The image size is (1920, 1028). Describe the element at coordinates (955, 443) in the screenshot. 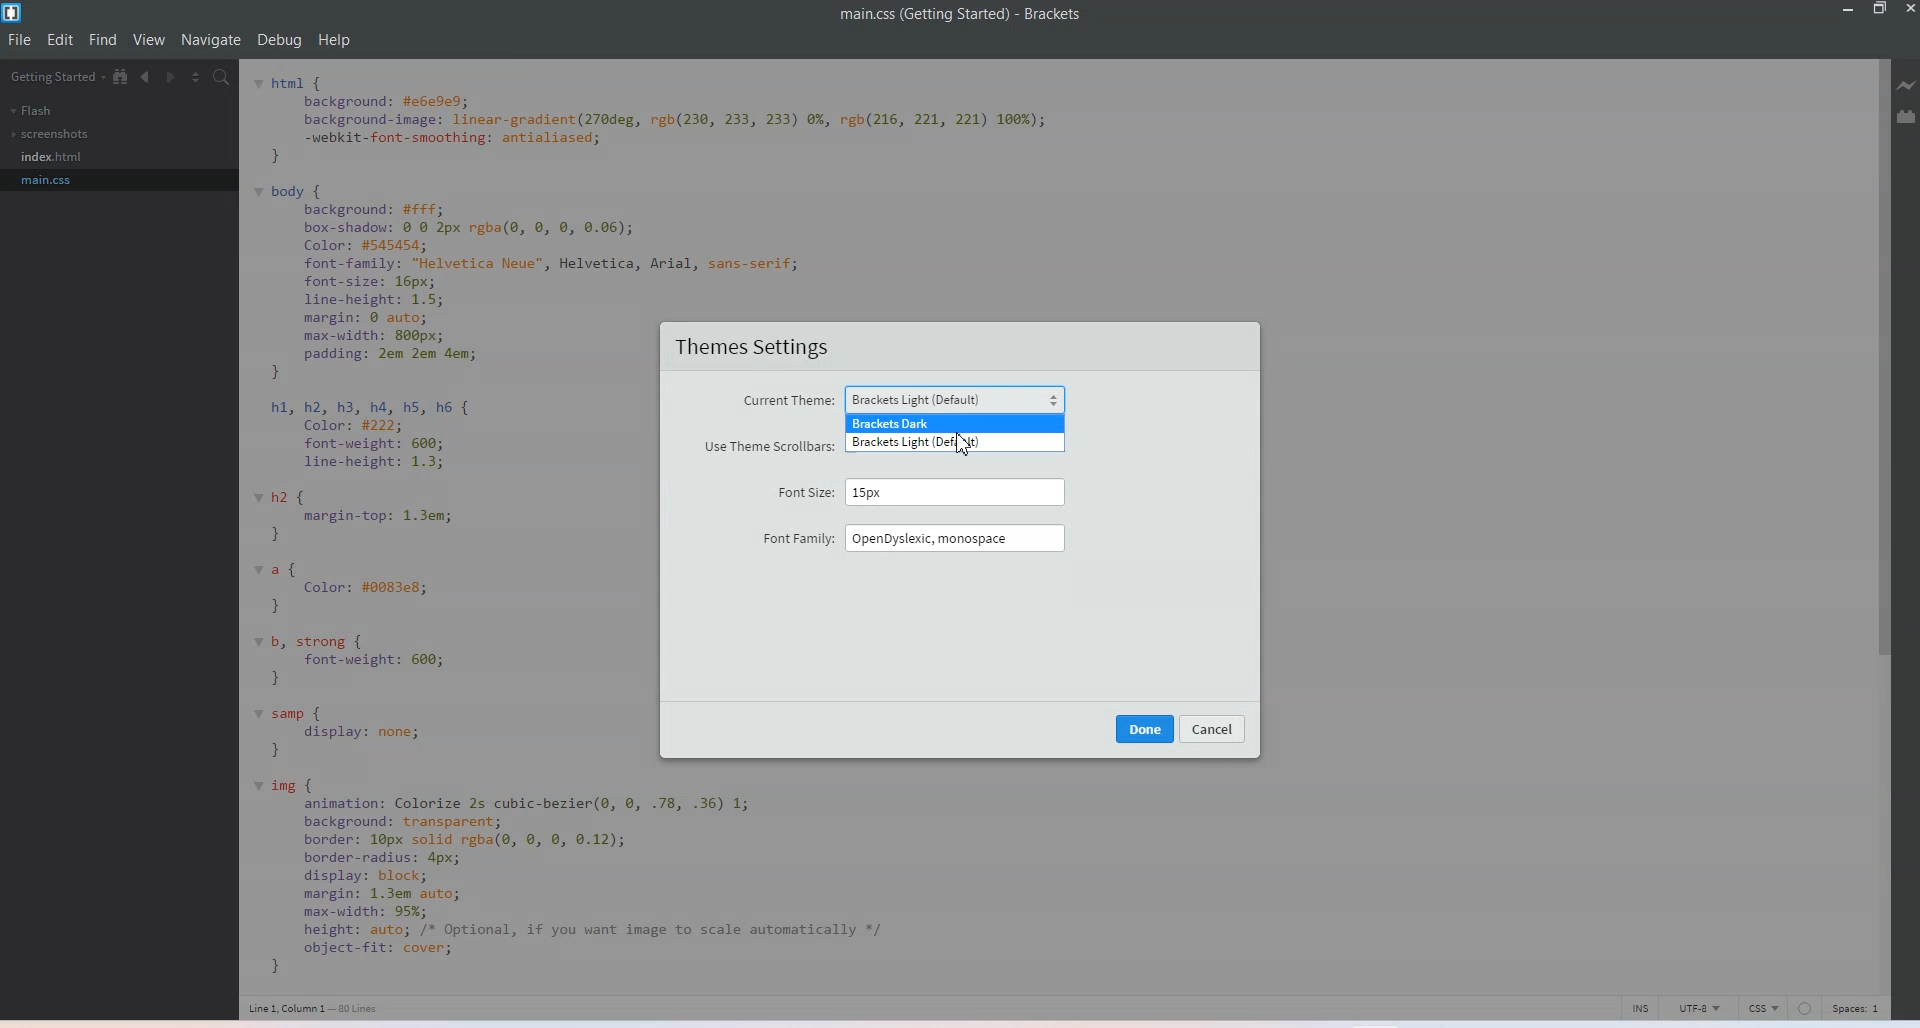

I see `Brackets light default` at that location.